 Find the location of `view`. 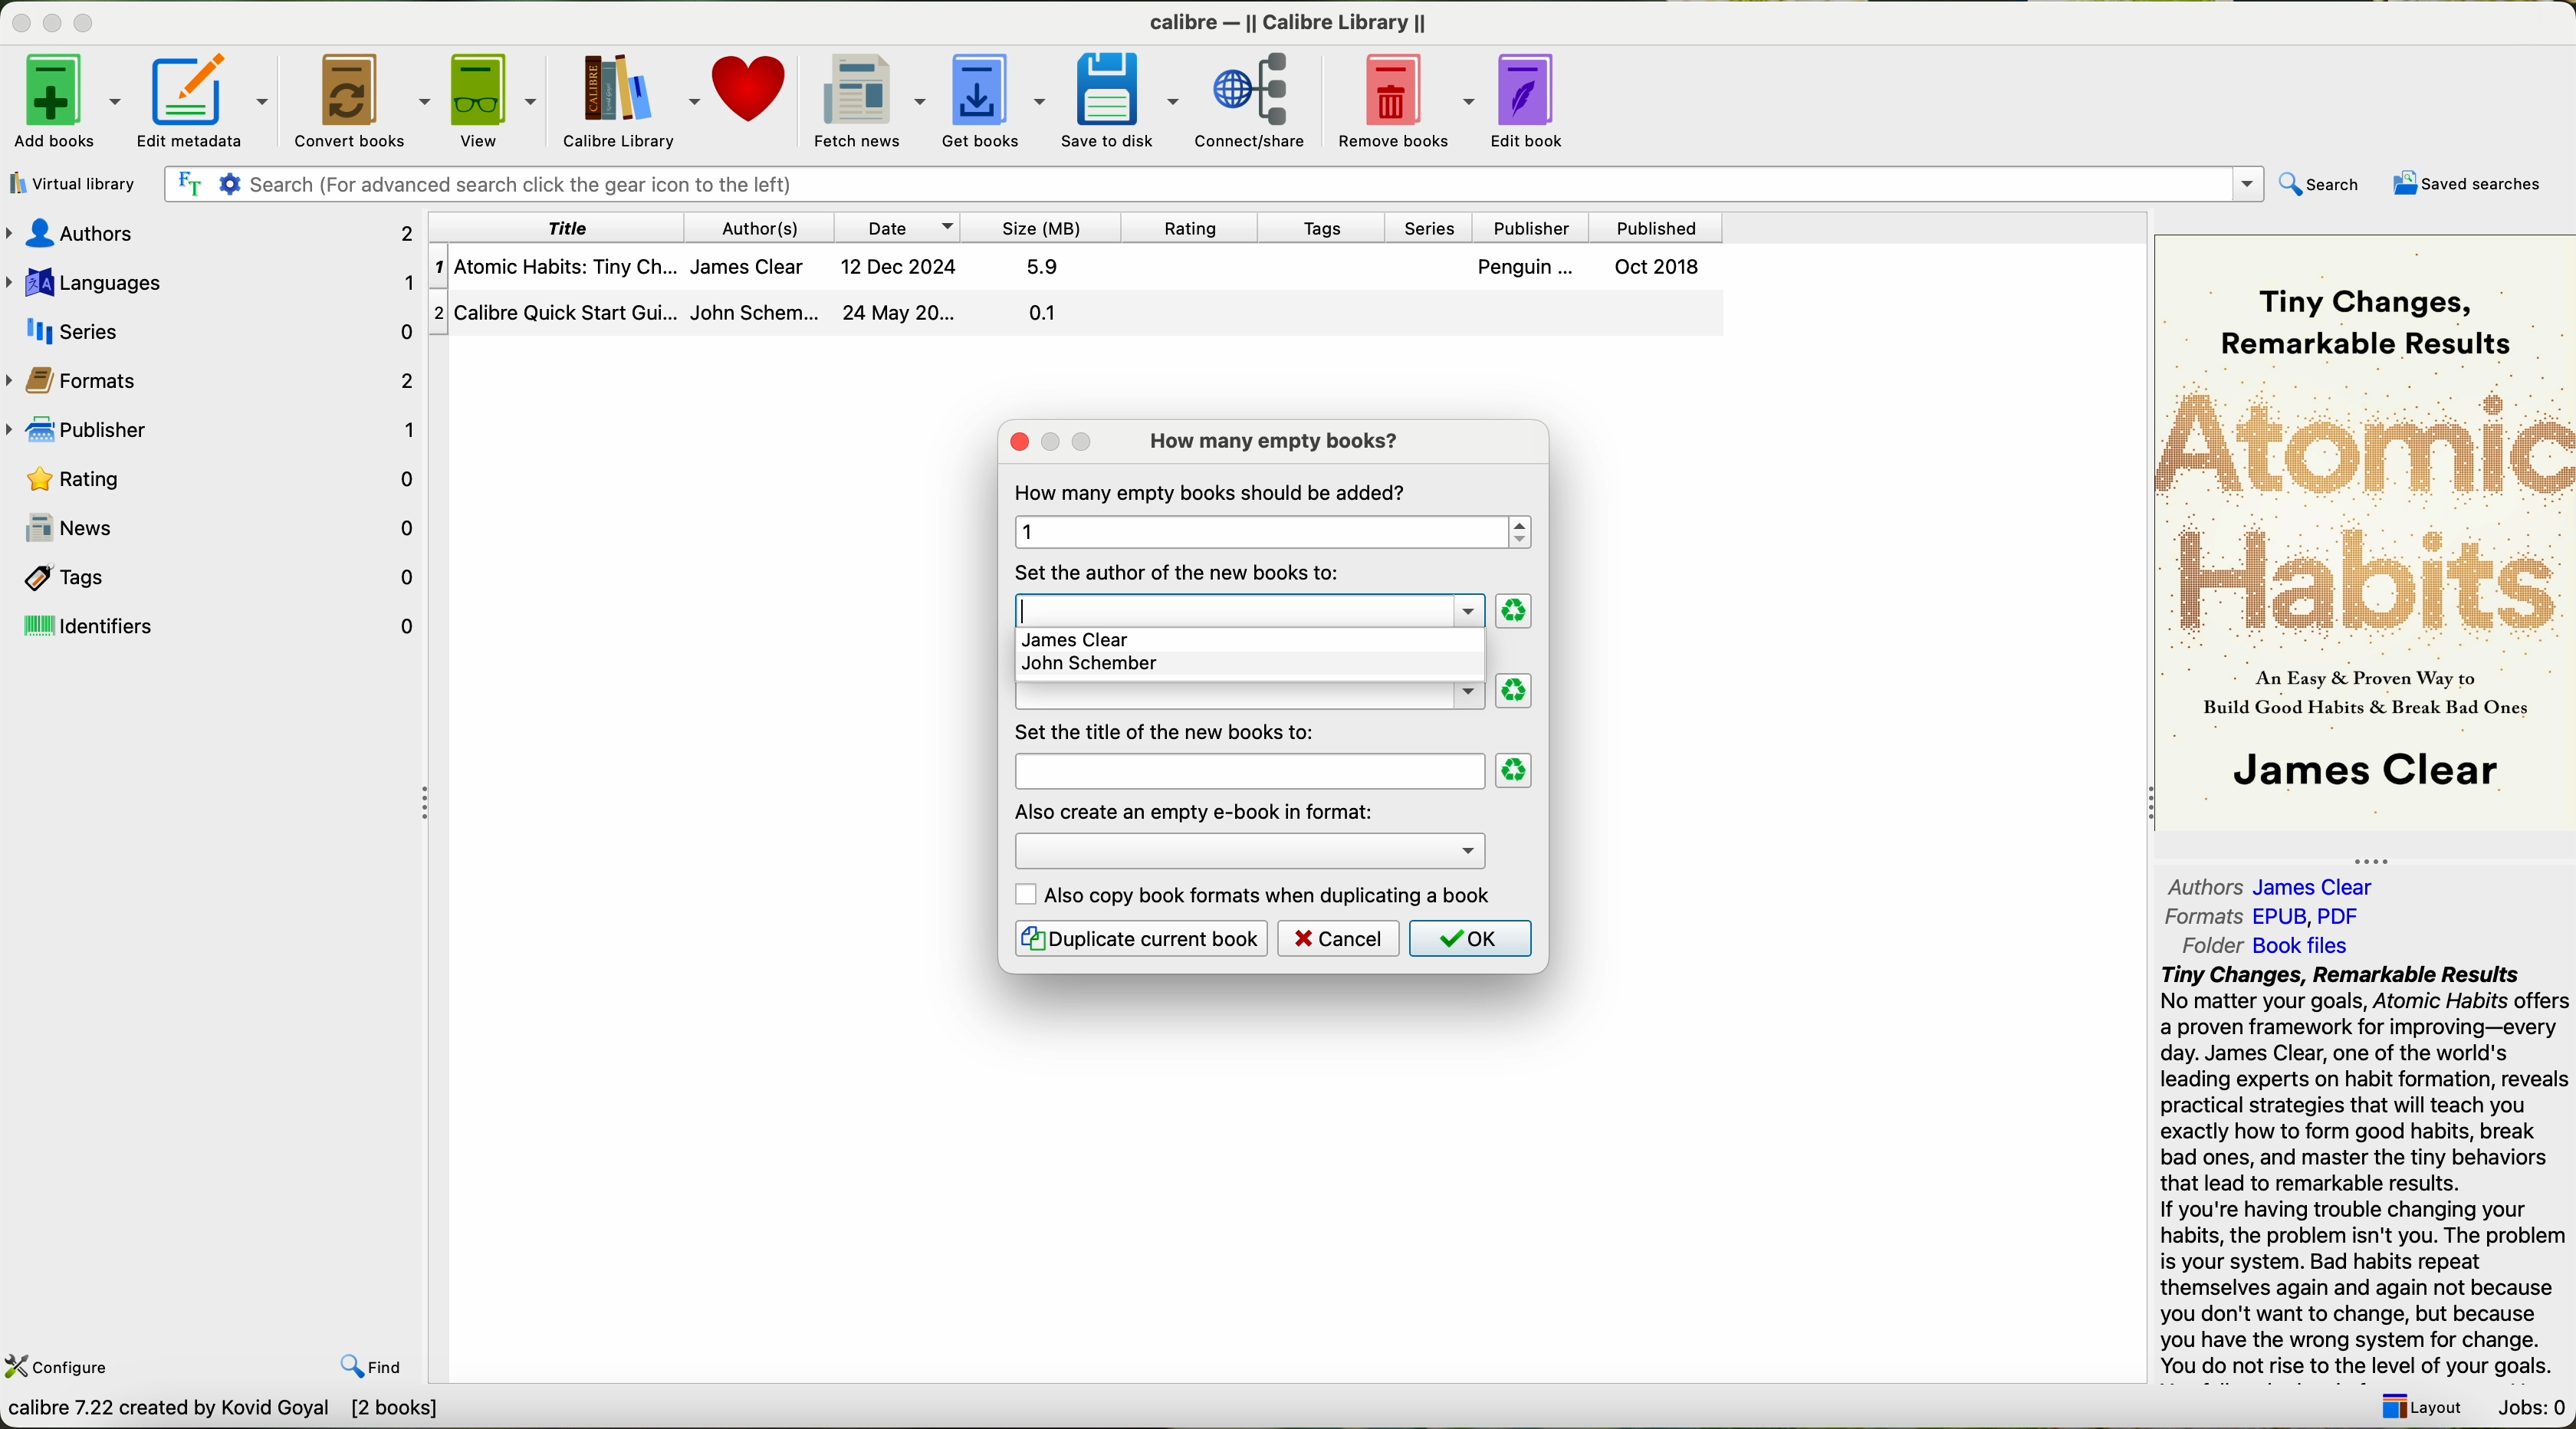

view is located at coordinates (491, 99).